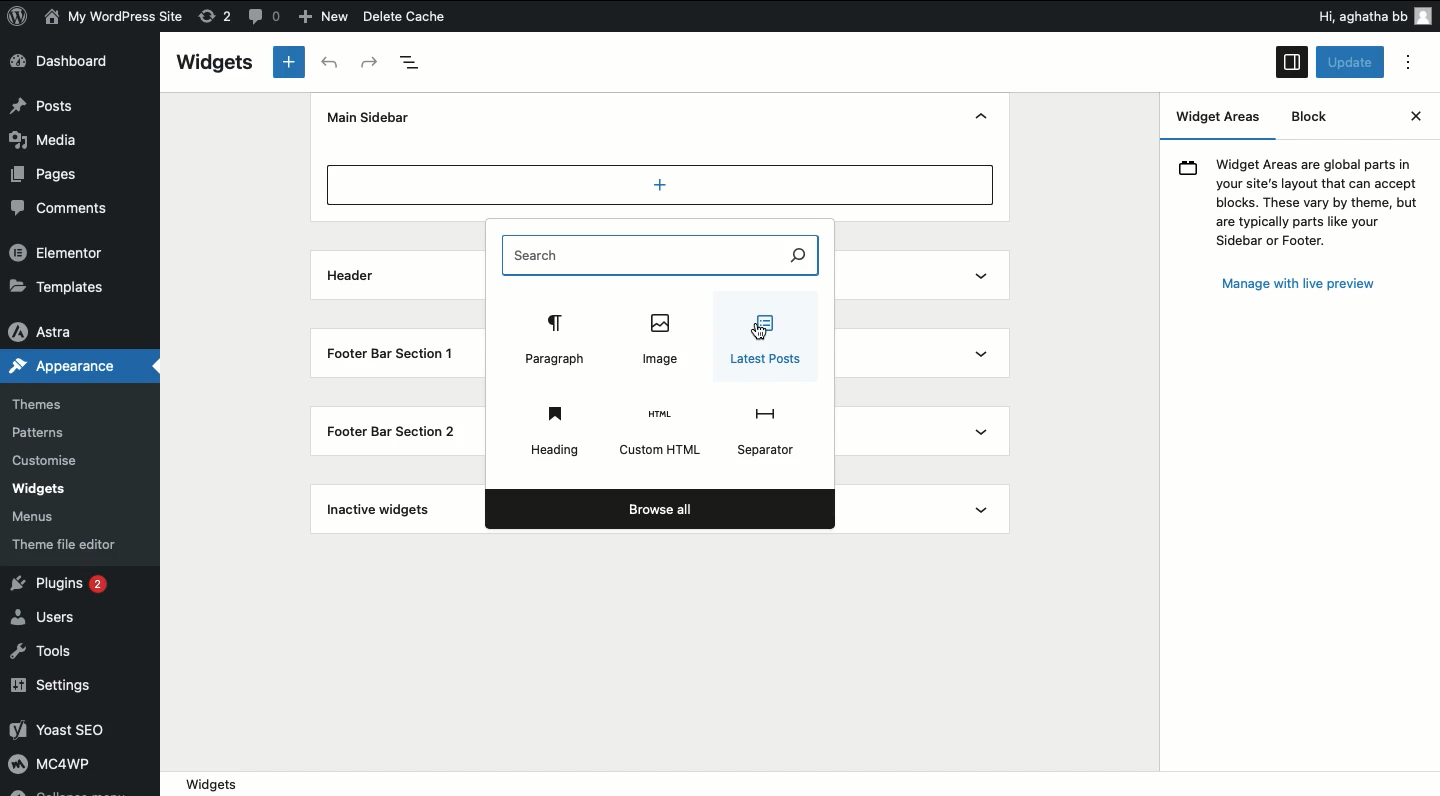 This screenshot has width=1440, height=796. Describe the element at coordinates (763, 339) in the screenshot. I see `Latest posts` at that location.